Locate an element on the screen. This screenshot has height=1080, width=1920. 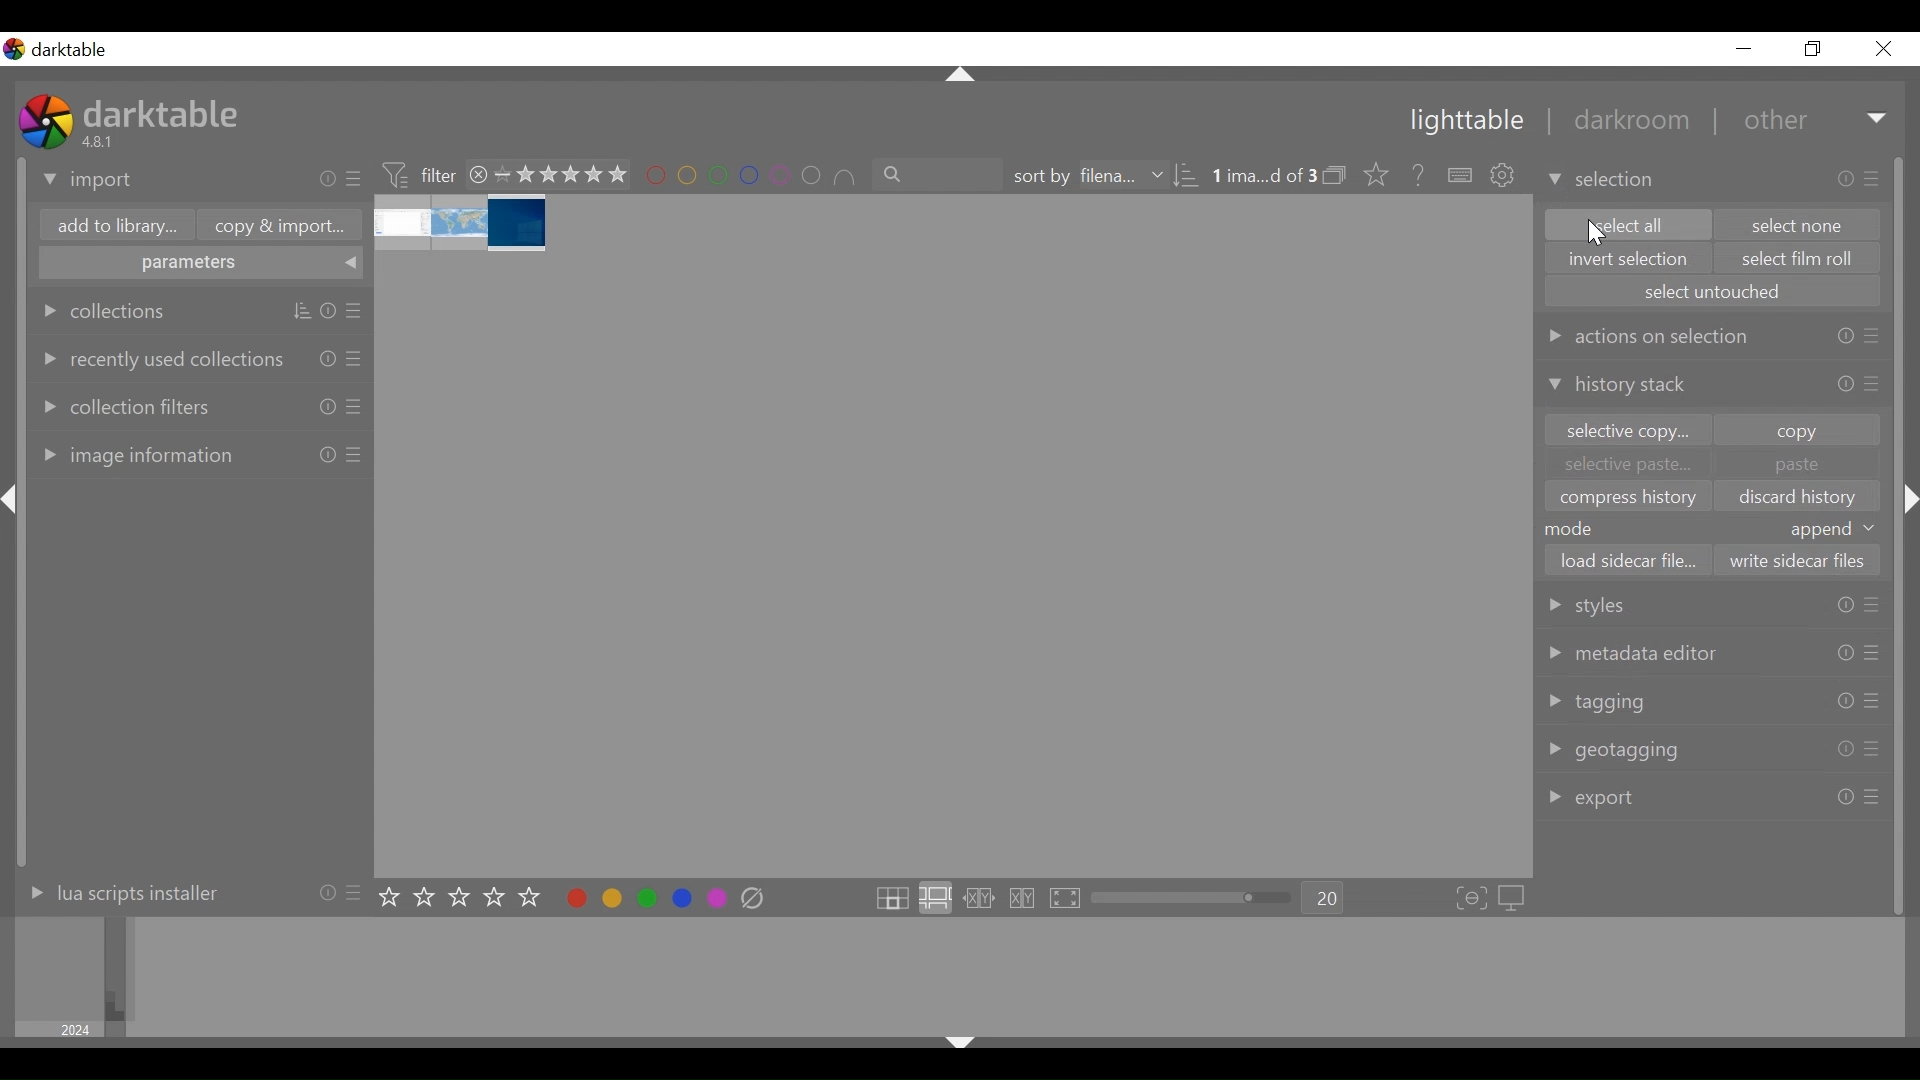
click to enter culling layout dynamic mode is located at coordinates (1025, 899).